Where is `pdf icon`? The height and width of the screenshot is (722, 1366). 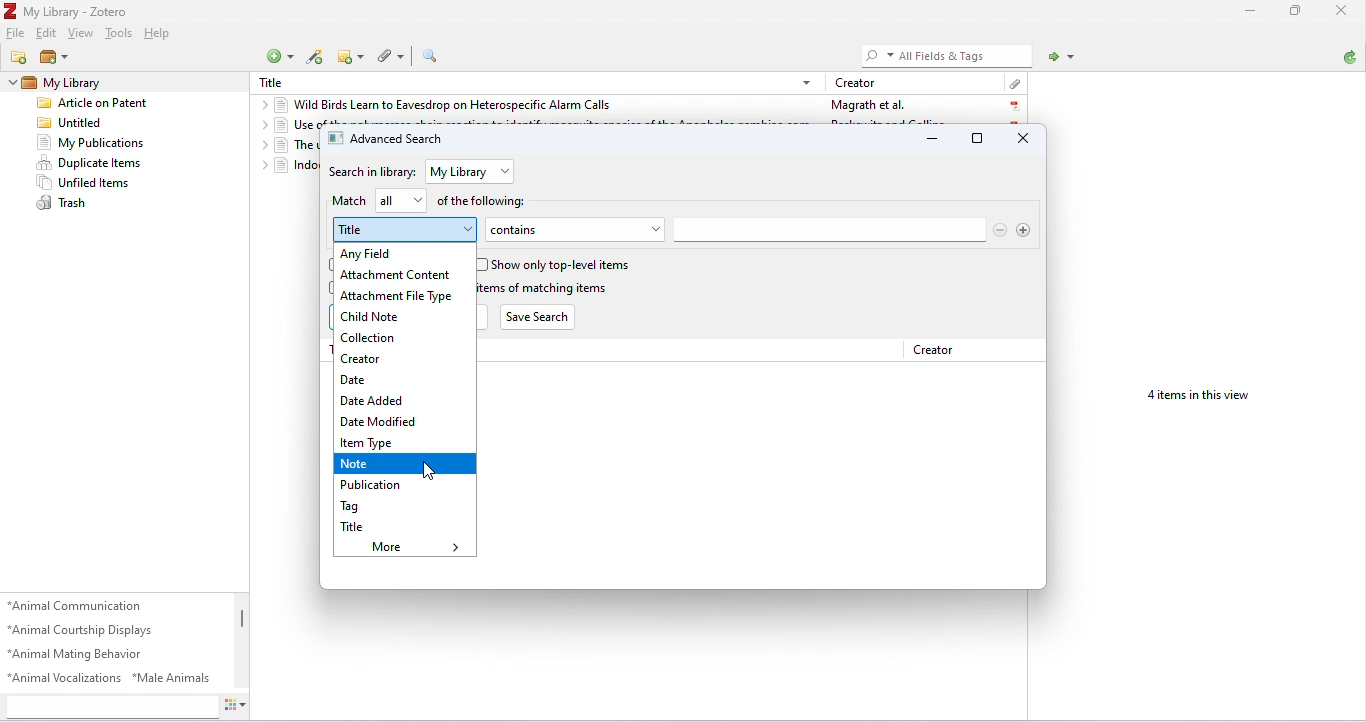
pdf icon is located at coordinates (1015, 106).